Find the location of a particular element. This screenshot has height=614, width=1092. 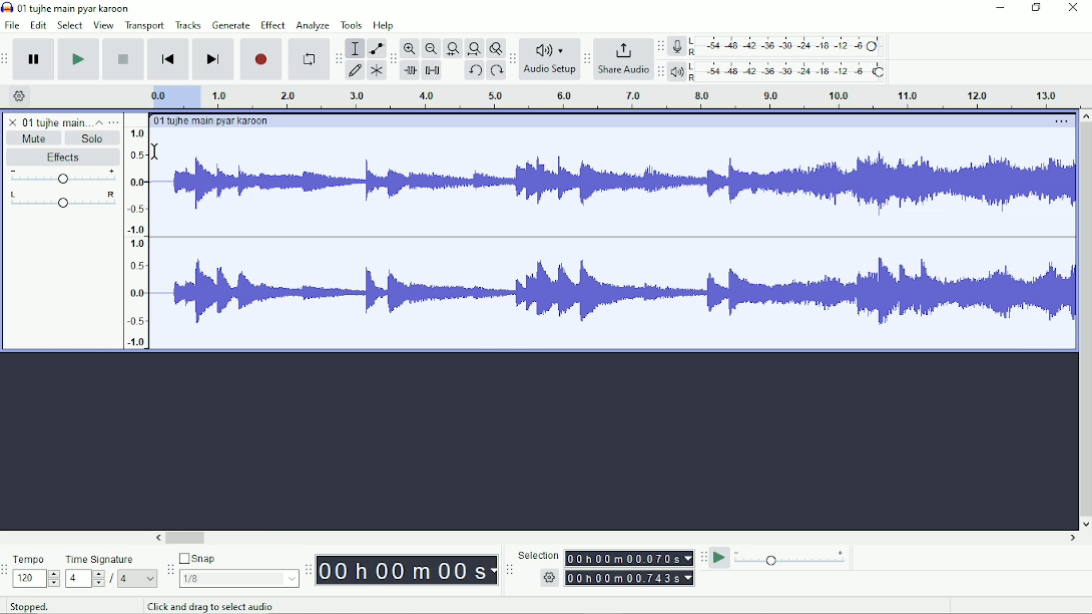

Time Signature is located at coordinates (110, 559).